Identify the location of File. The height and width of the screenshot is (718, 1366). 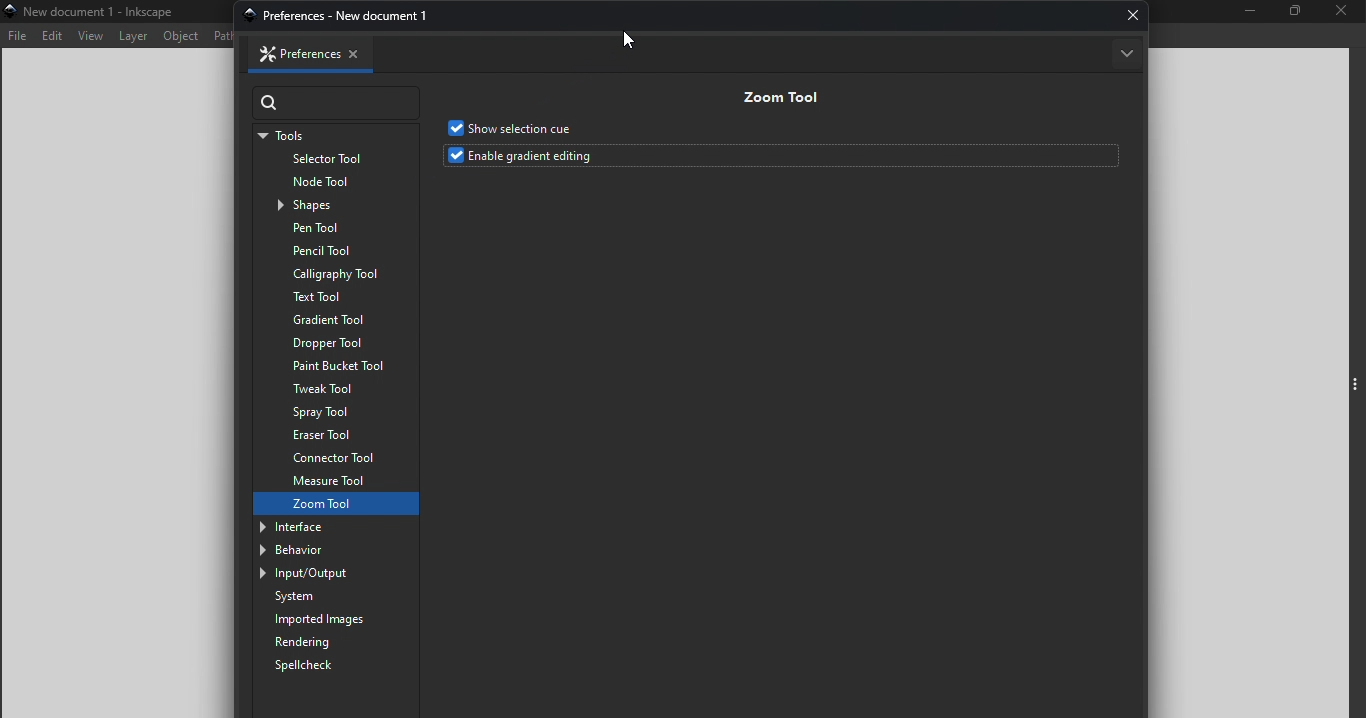
(18, 39).